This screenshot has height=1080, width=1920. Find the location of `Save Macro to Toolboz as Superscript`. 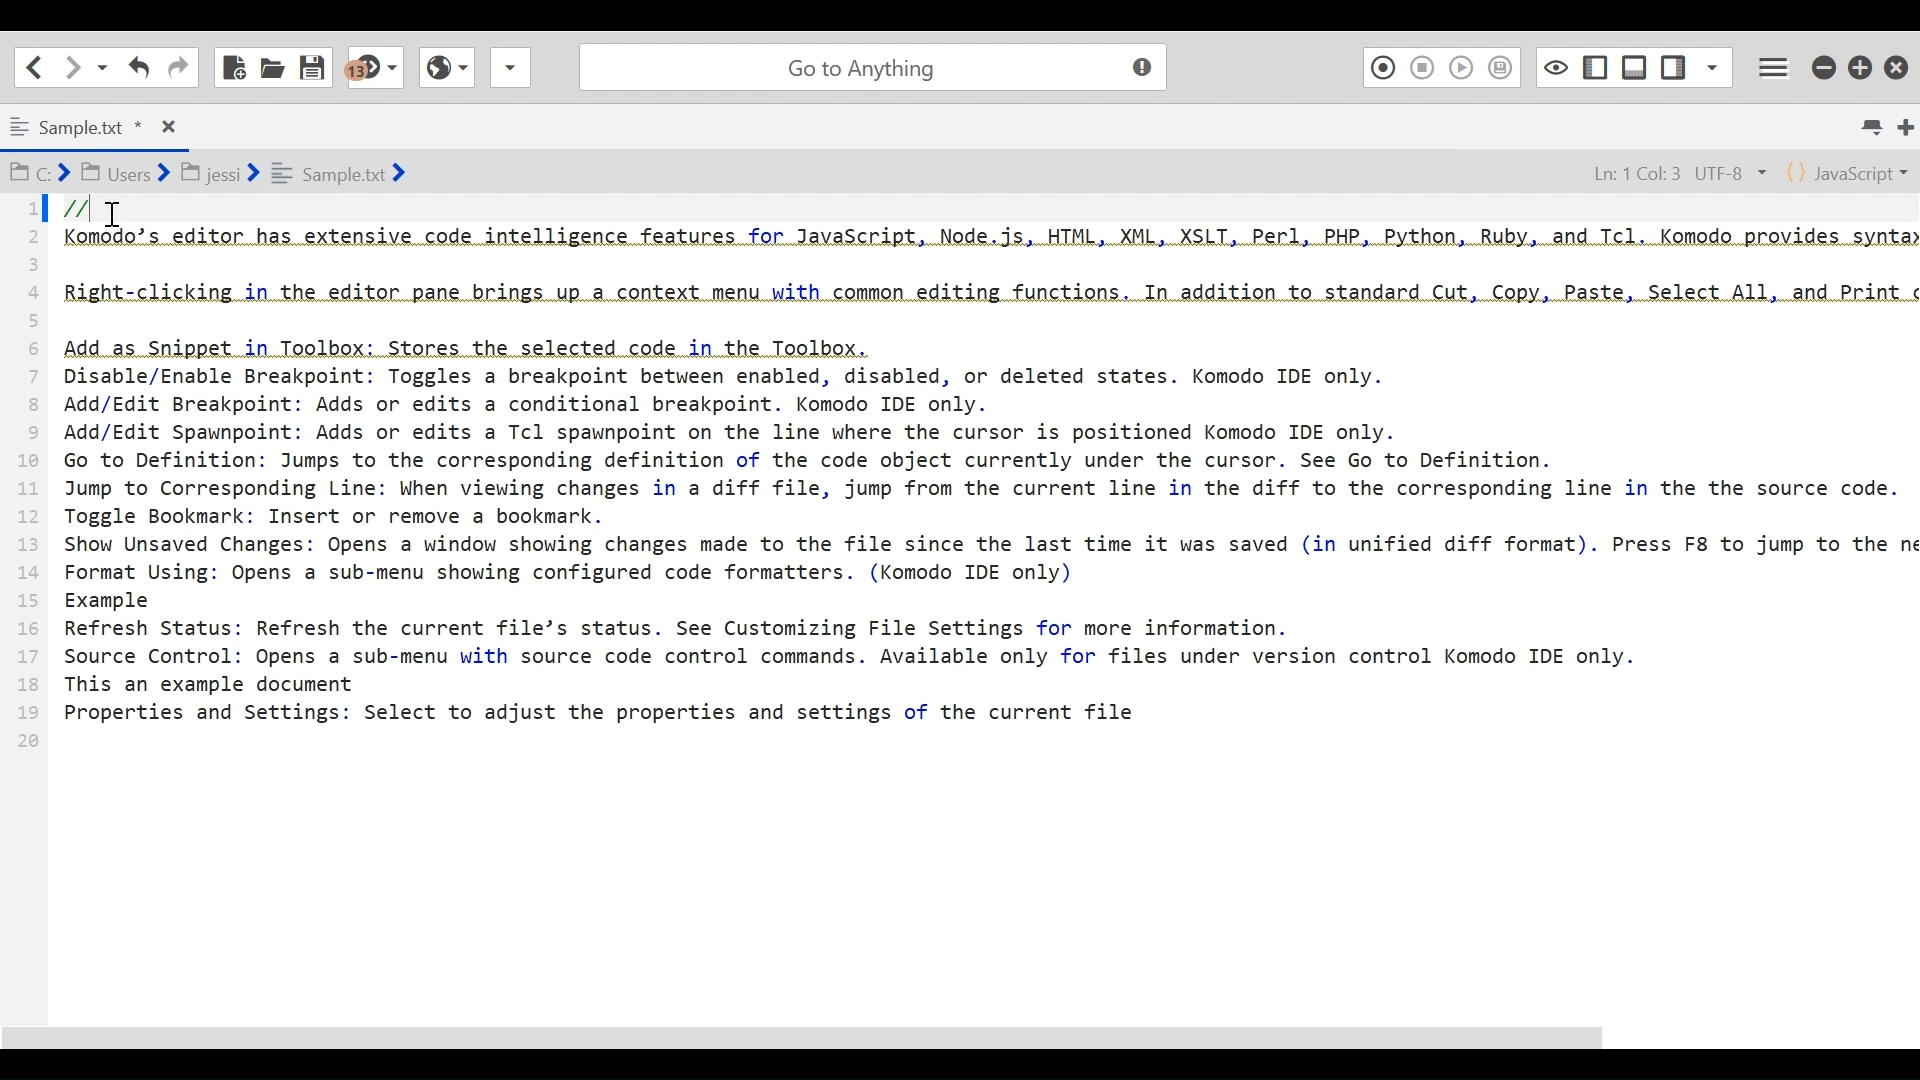

Save Macro to Toolboz as Superscript is located at coordinates (1504, 66).